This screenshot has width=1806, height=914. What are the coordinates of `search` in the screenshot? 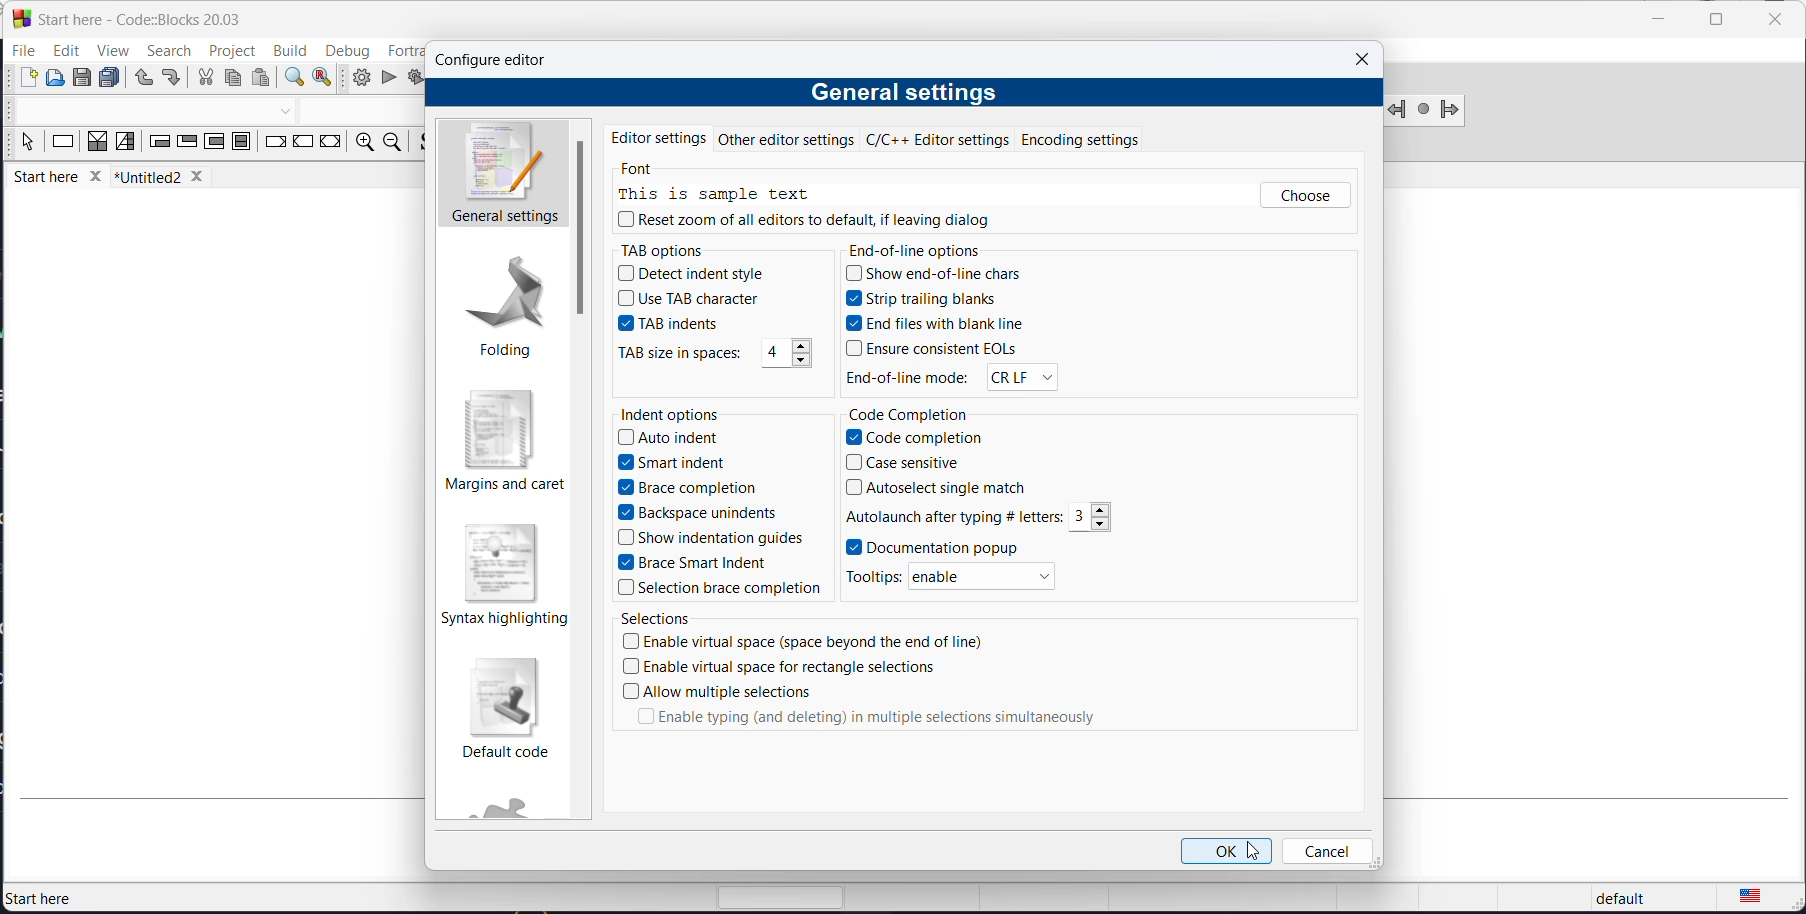 It's located at (169, 50).